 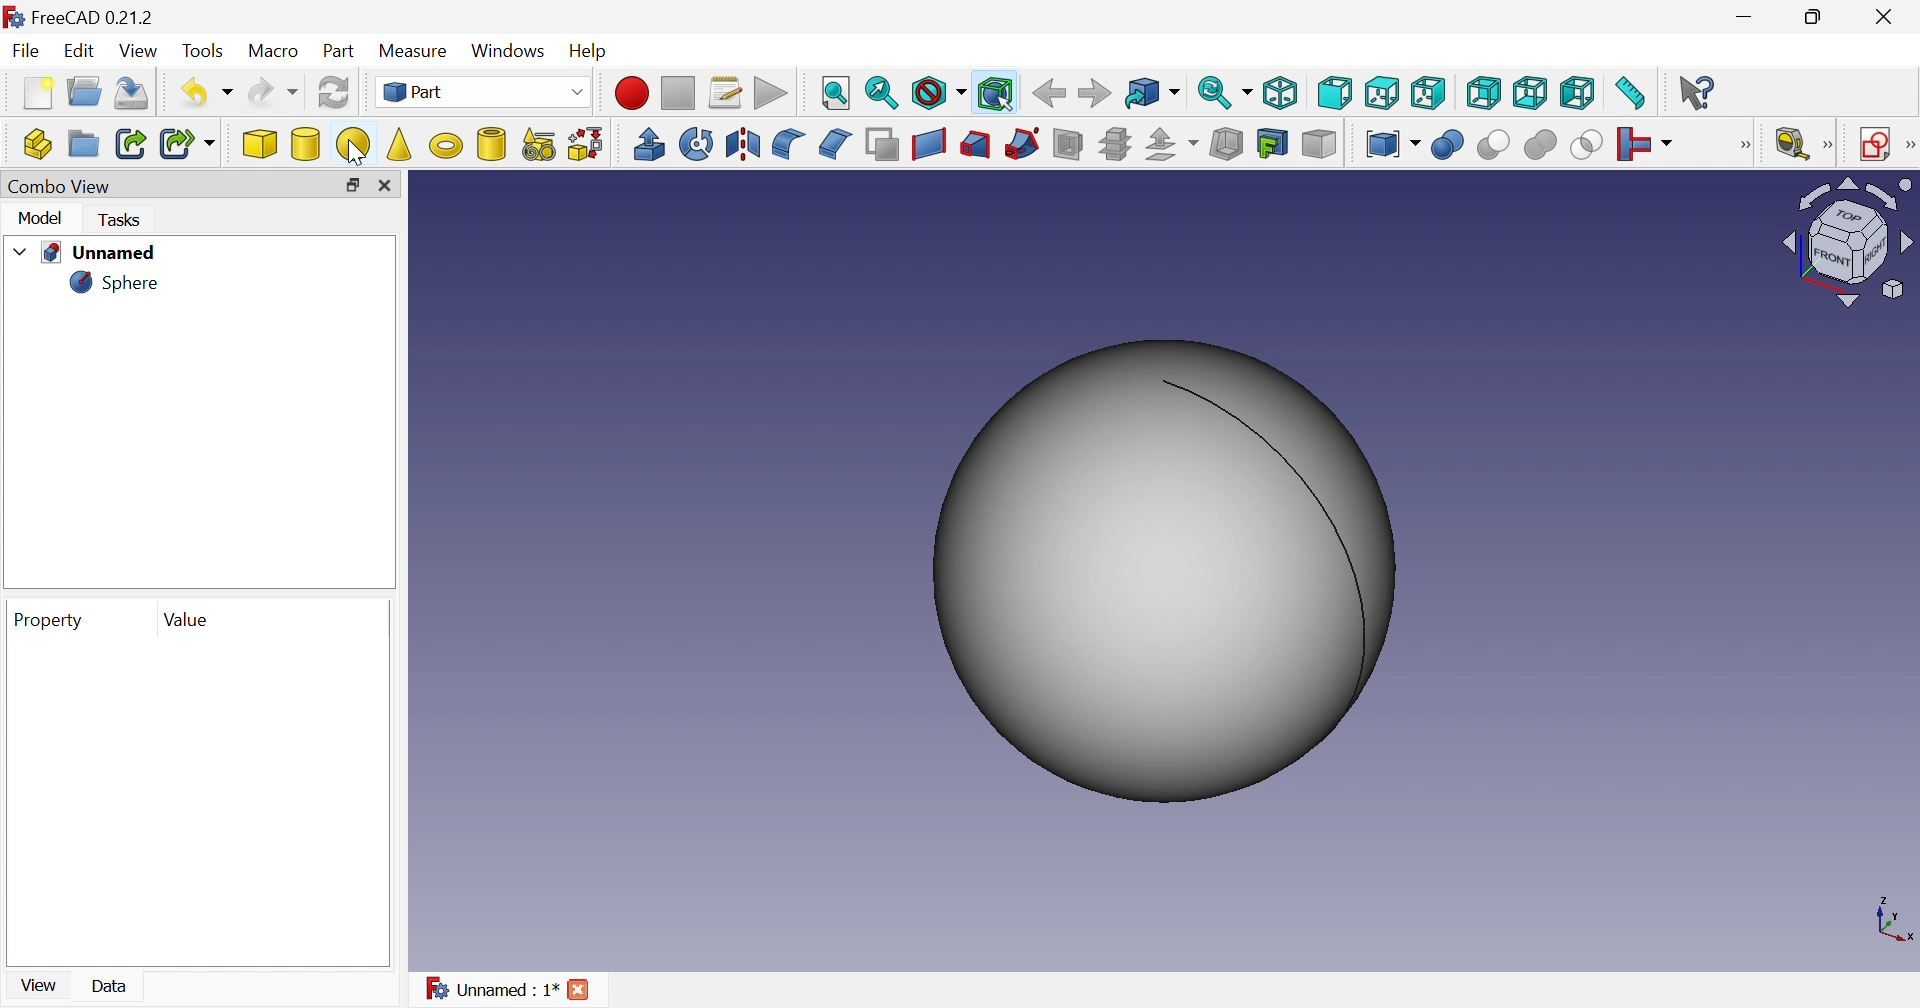 What do you see at coordinates (39, 984) in the screenshot?
I see `View` at bounding box center [39, 984].